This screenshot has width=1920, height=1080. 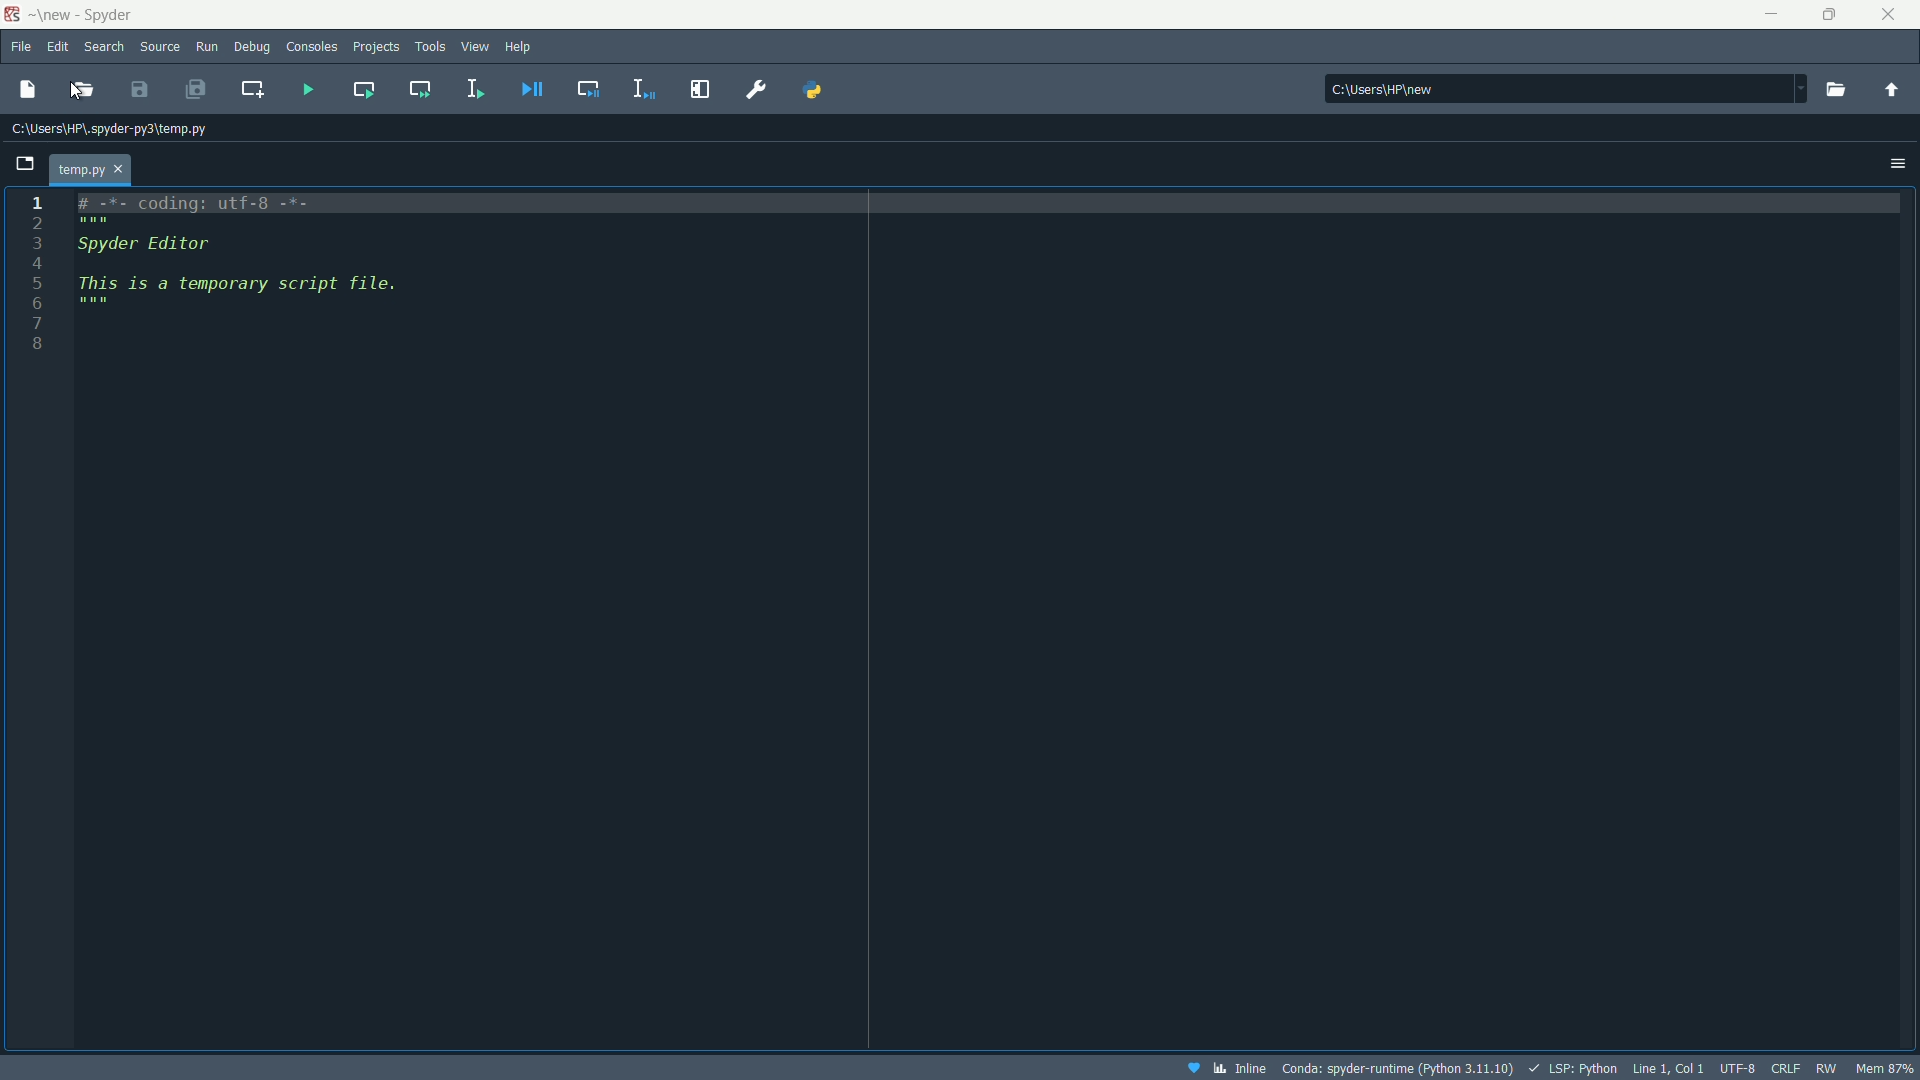 I want to click on Run selection or current line, so click(x=474, y=92).